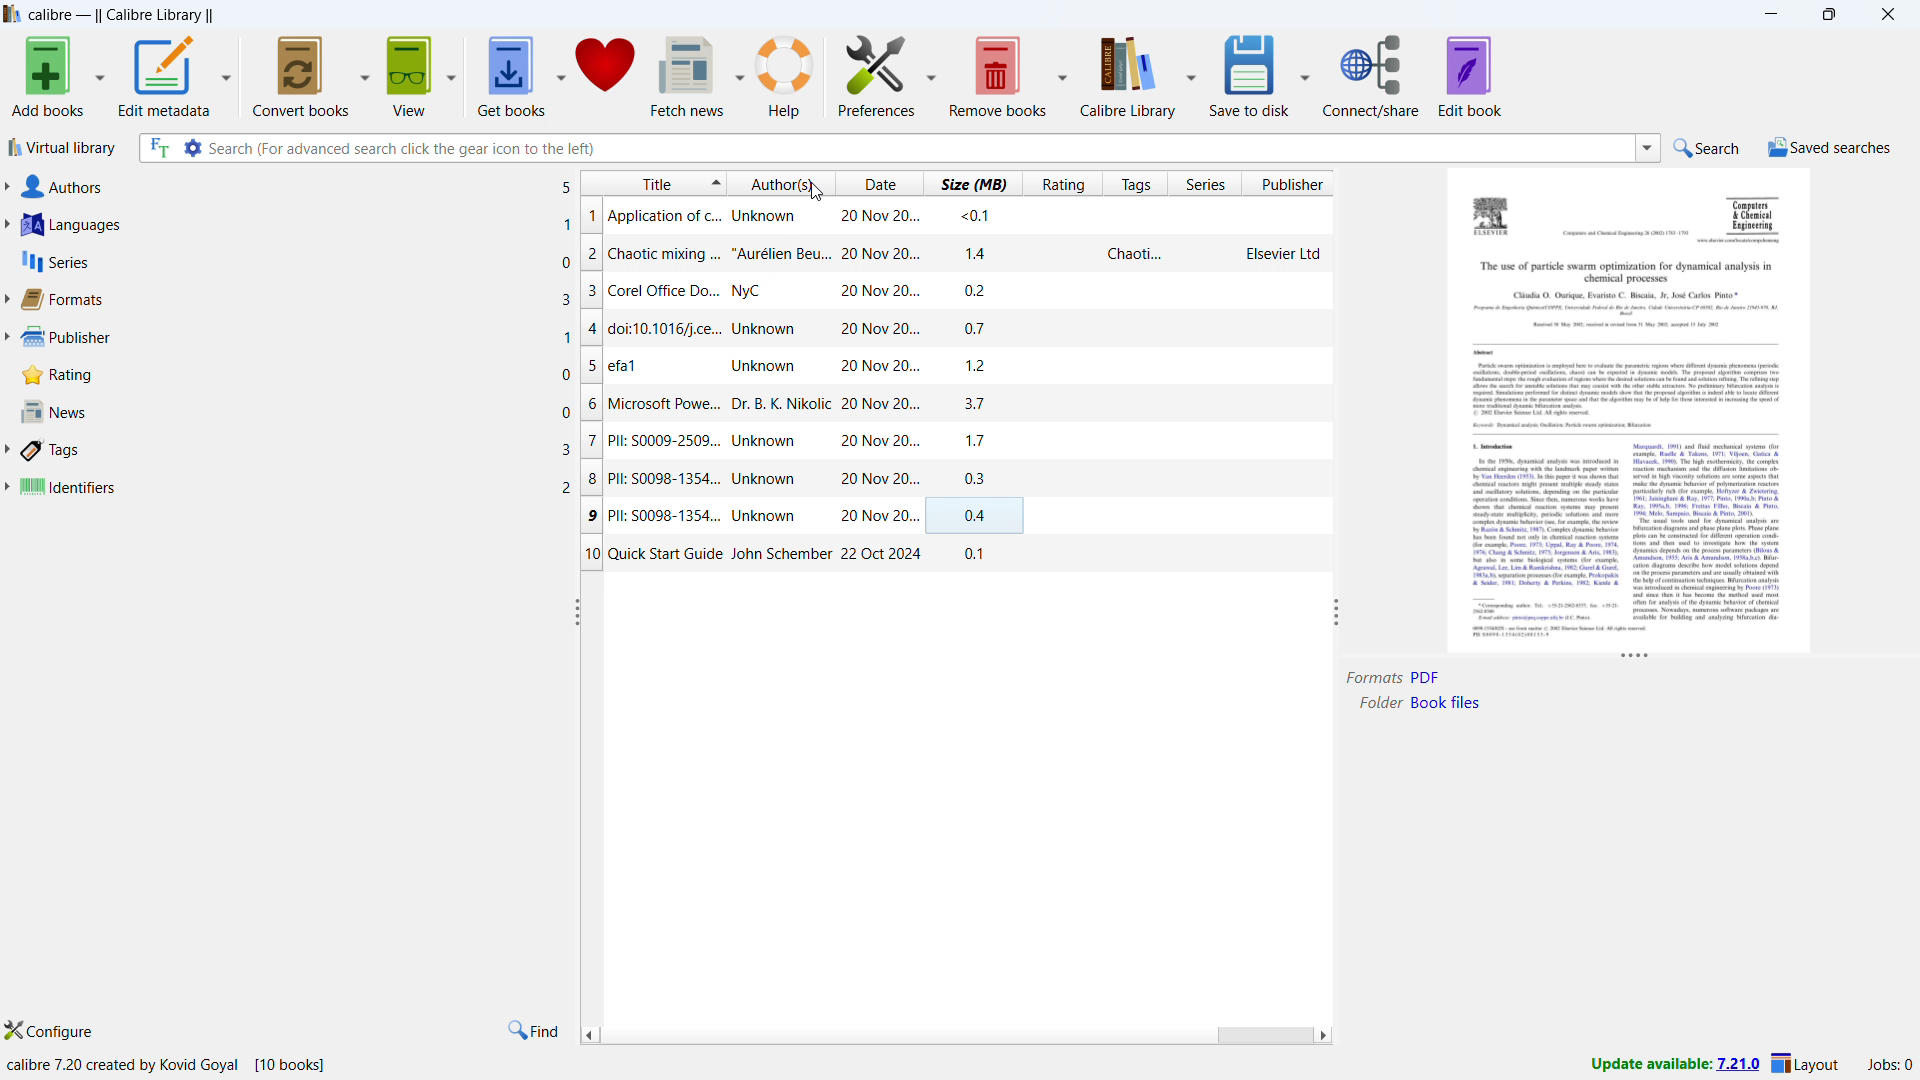  Describe the element at coordinates (297, 186) in the screenshot. I see `authors` at that location.